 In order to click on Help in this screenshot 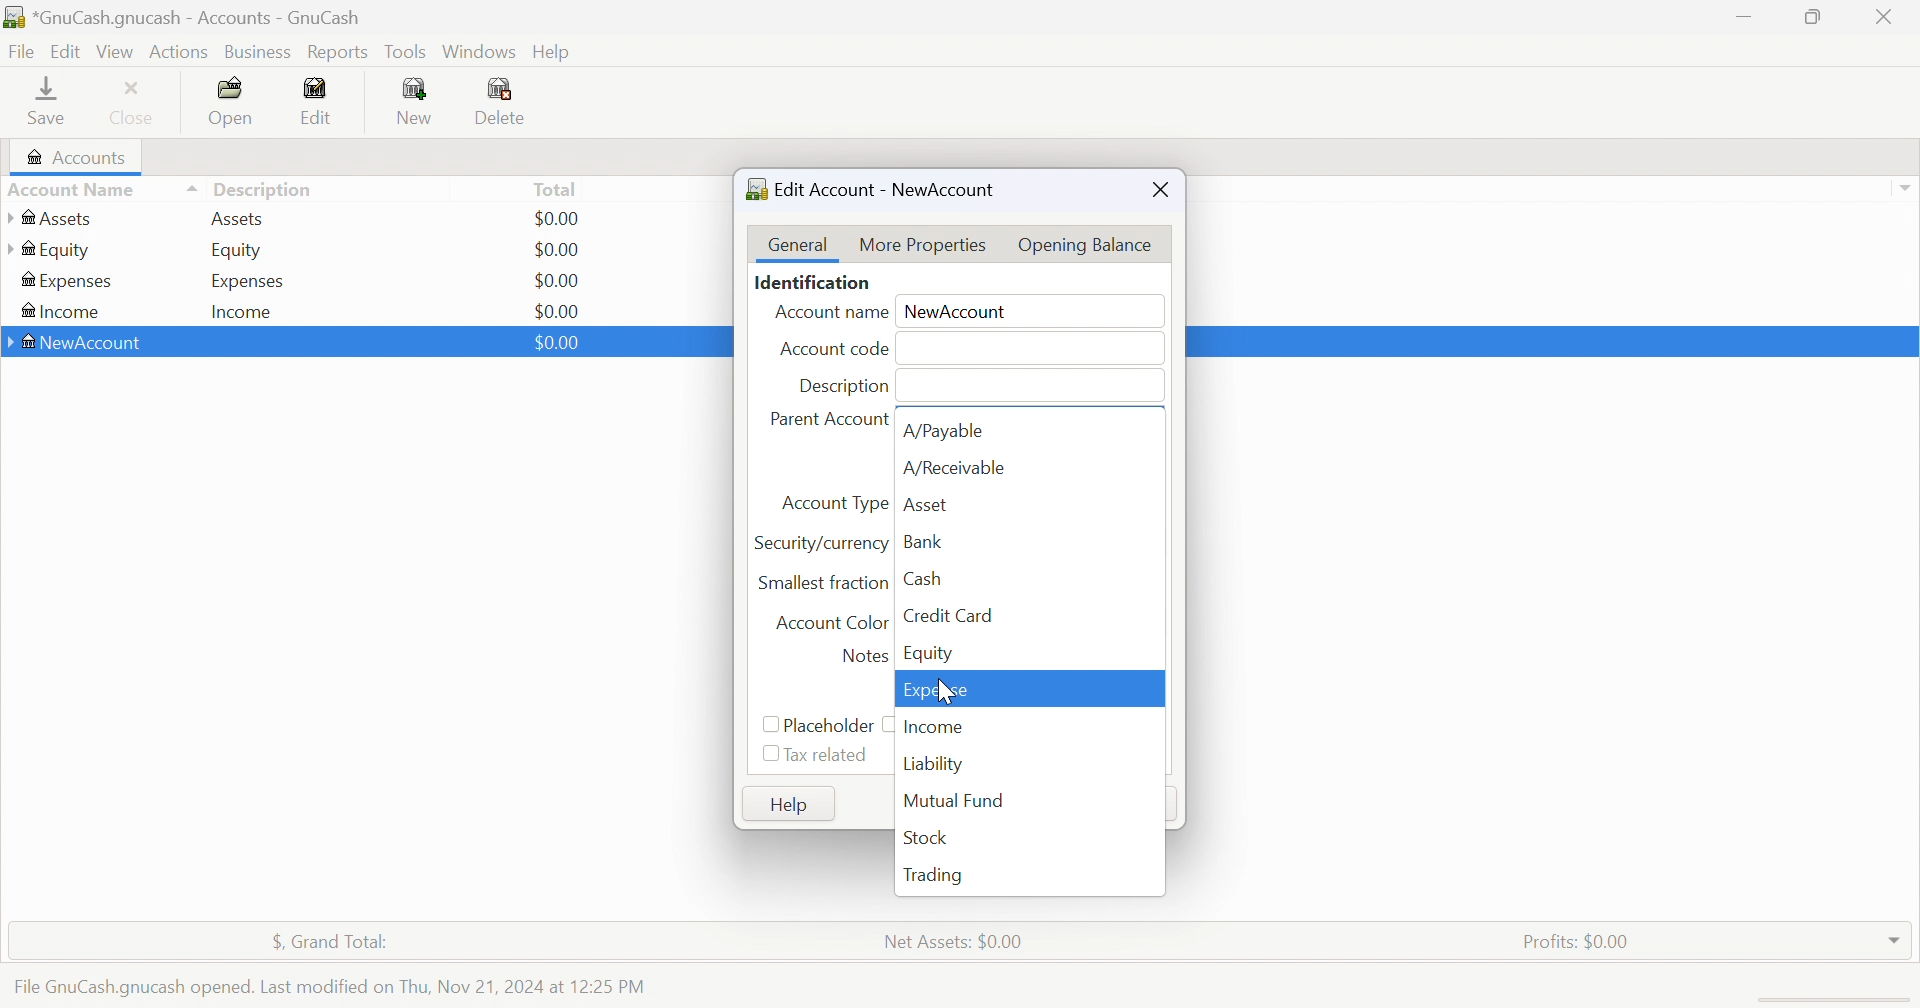, I will do `click(785, 804)`.